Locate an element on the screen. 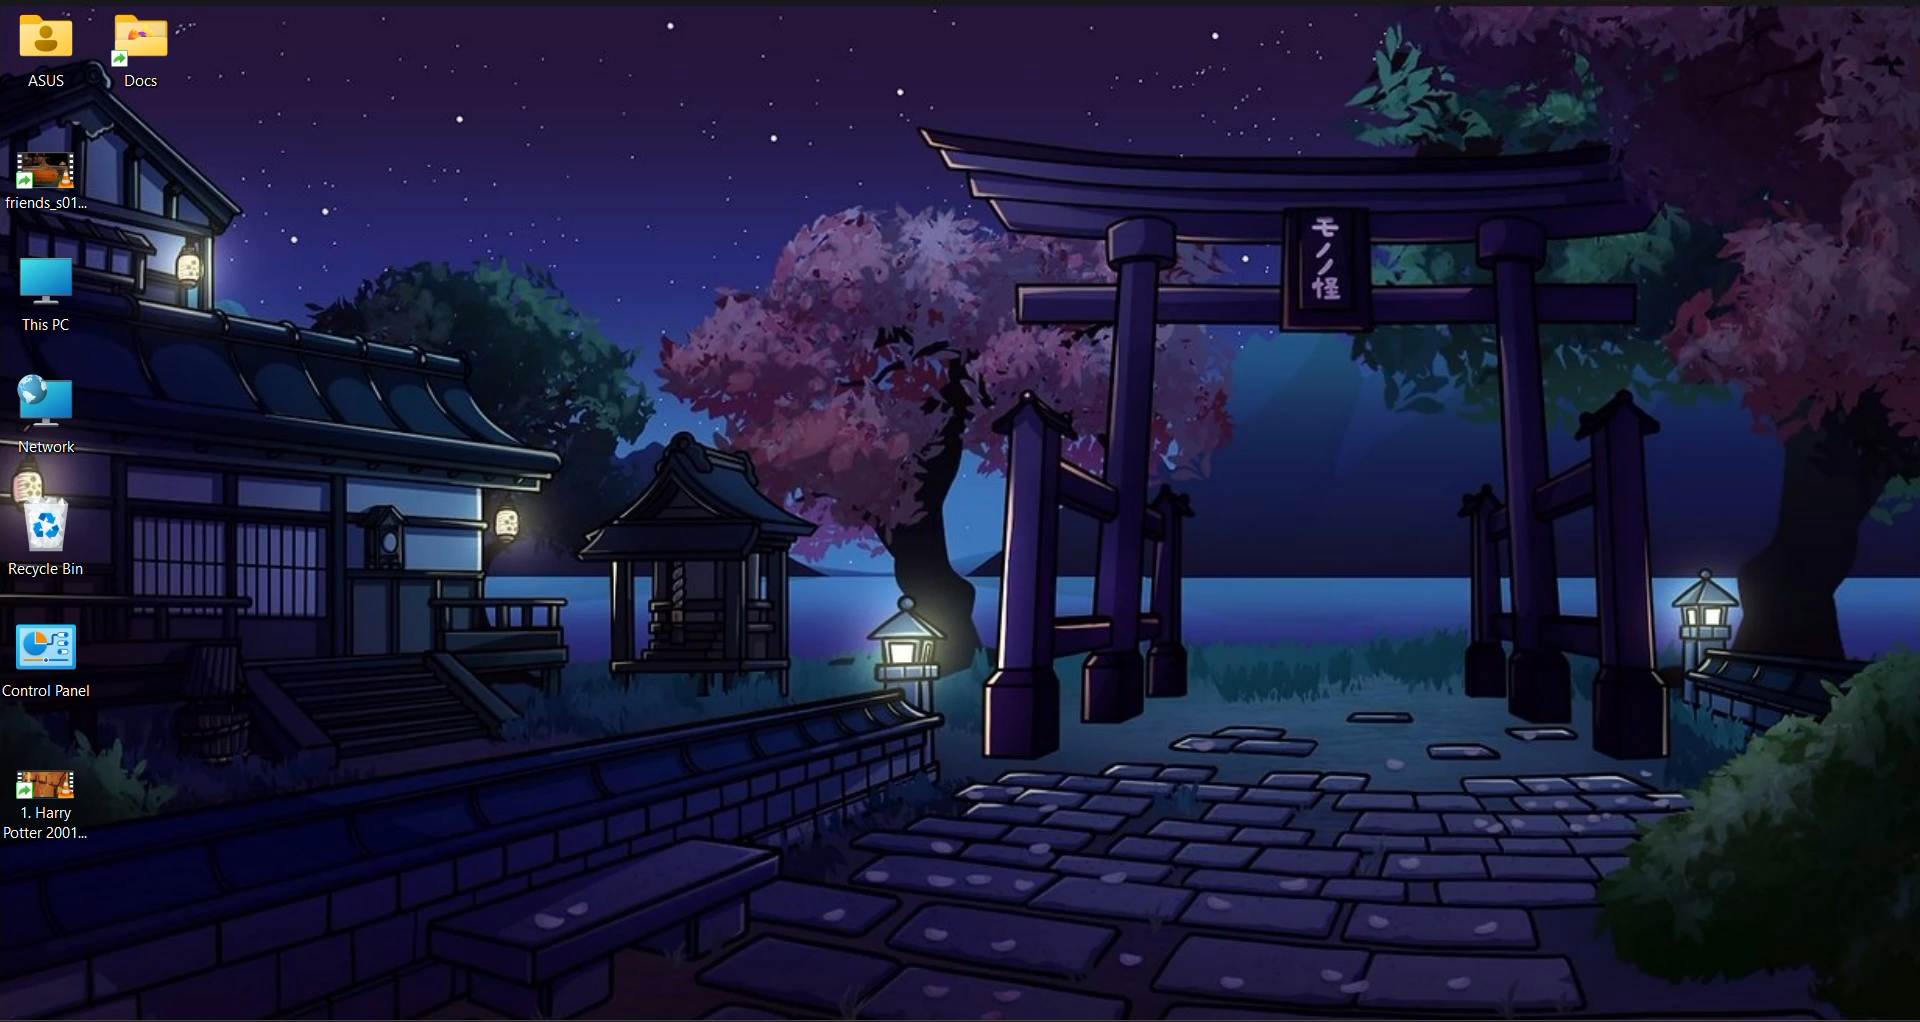  1. Harry
otter 2001... is located at coordinates (53, 809).